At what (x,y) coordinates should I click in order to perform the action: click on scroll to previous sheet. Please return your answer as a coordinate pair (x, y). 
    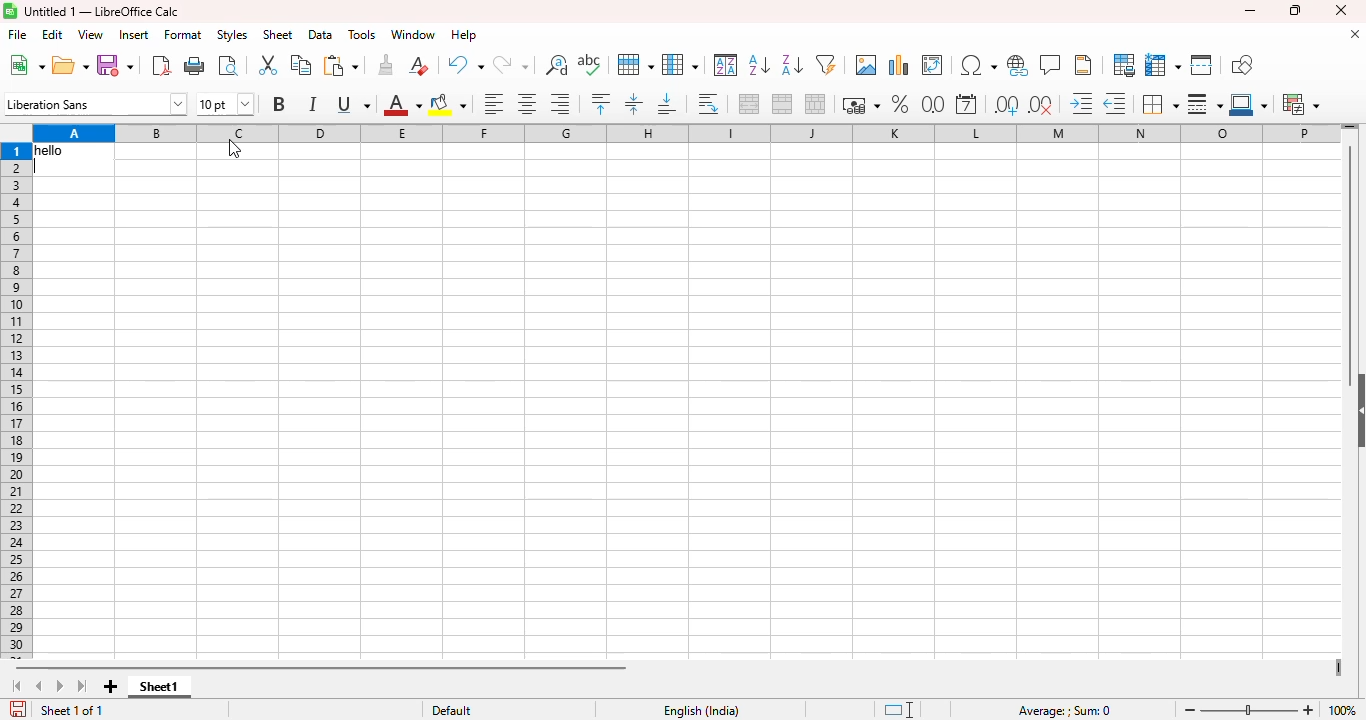
    Looking at the image, I should click on (39, 686).